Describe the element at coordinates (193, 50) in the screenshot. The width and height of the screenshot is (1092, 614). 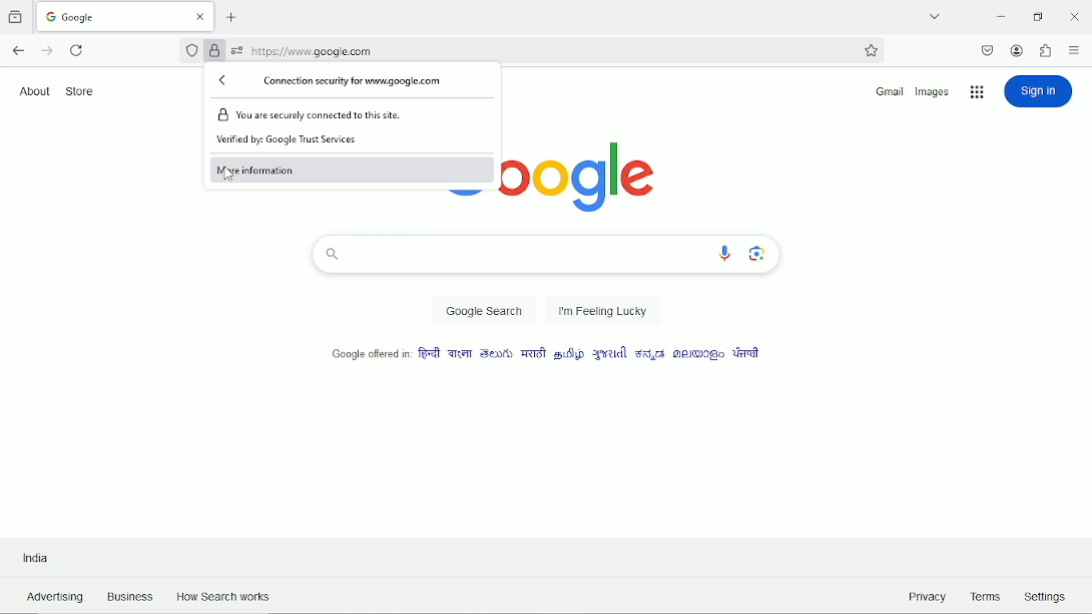
I see `No trackers known to firefox were detected on this page` at that location.